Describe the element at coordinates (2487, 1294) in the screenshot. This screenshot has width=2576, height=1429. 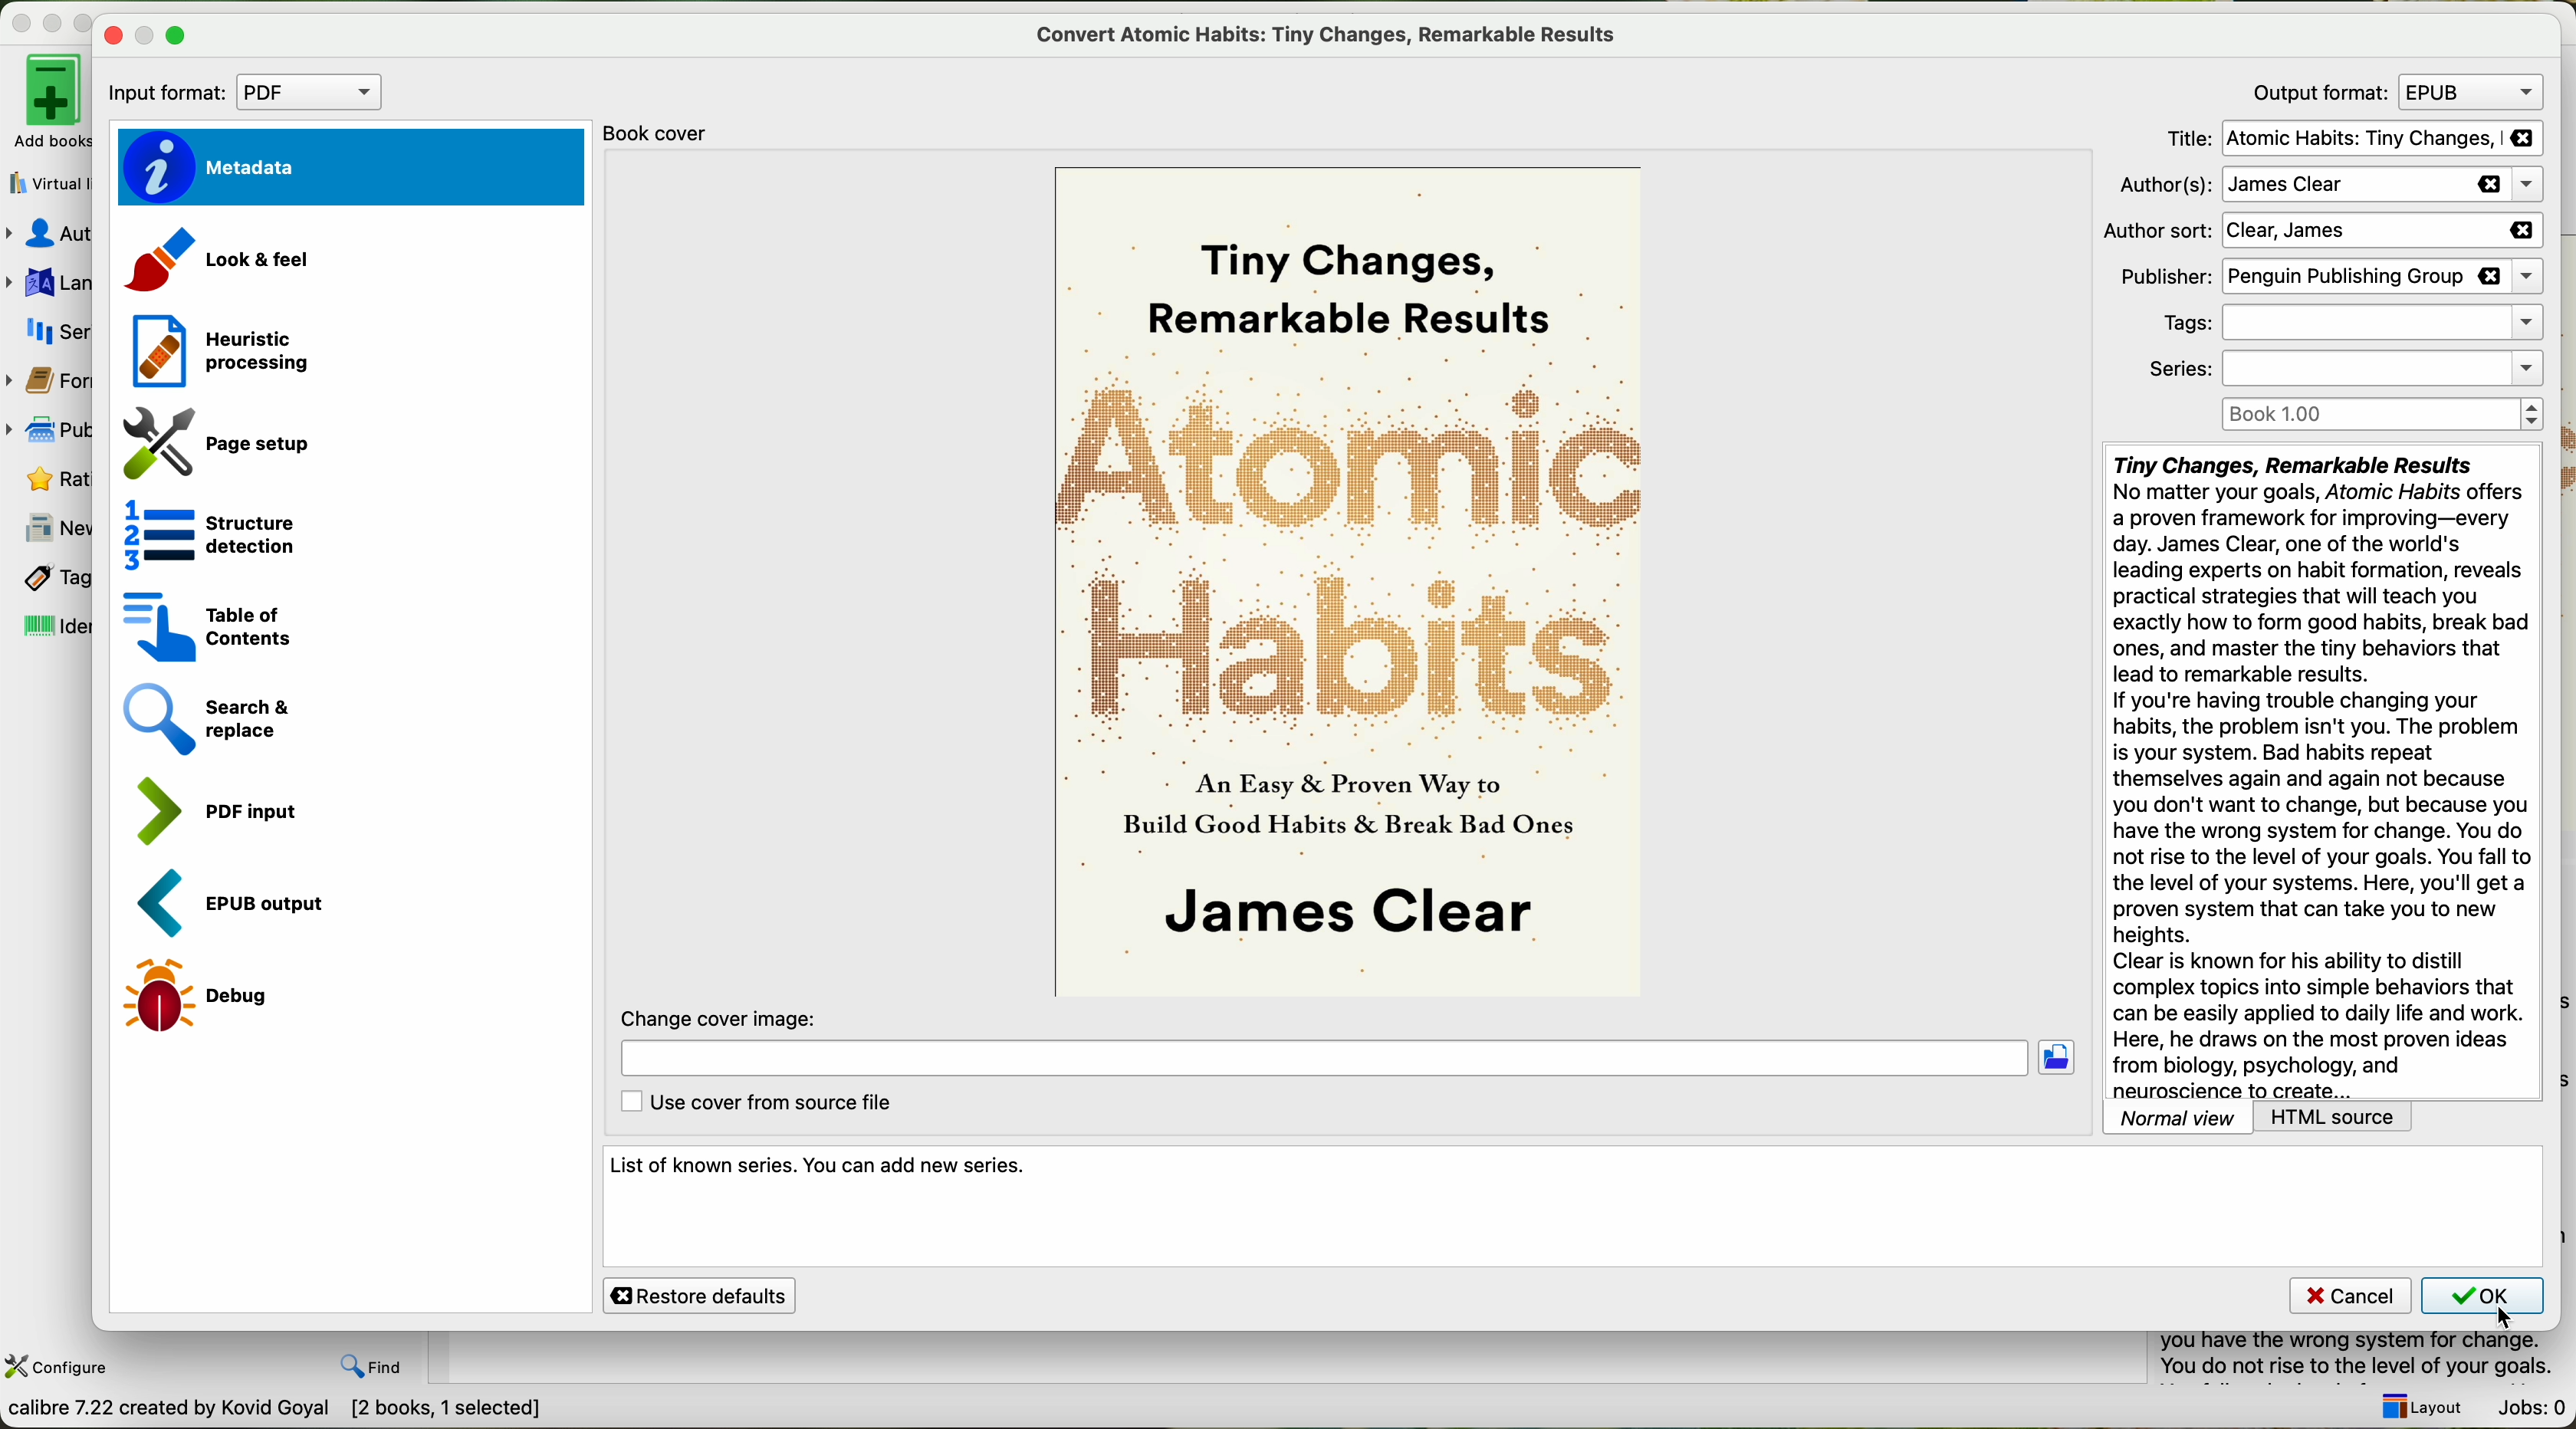
I see `OK` at that location.